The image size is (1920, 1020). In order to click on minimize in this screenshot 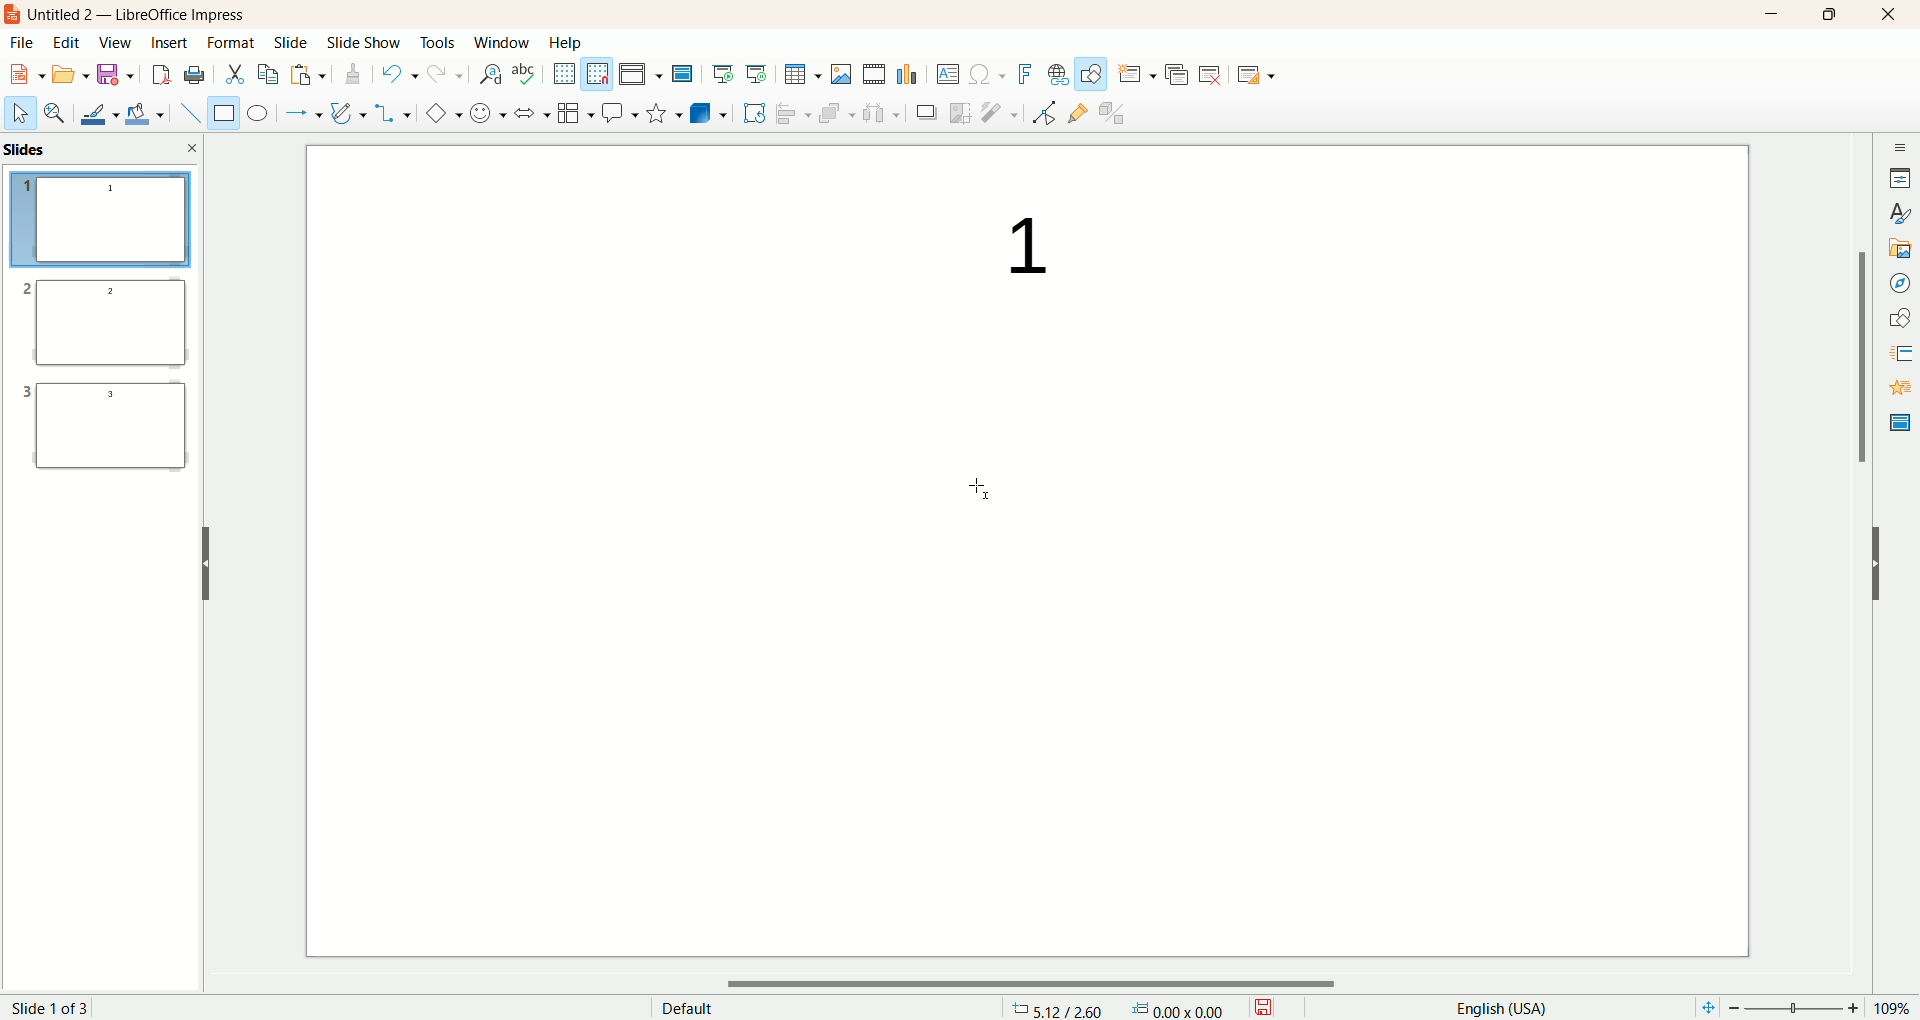, I will do `click(1771, 15)`.